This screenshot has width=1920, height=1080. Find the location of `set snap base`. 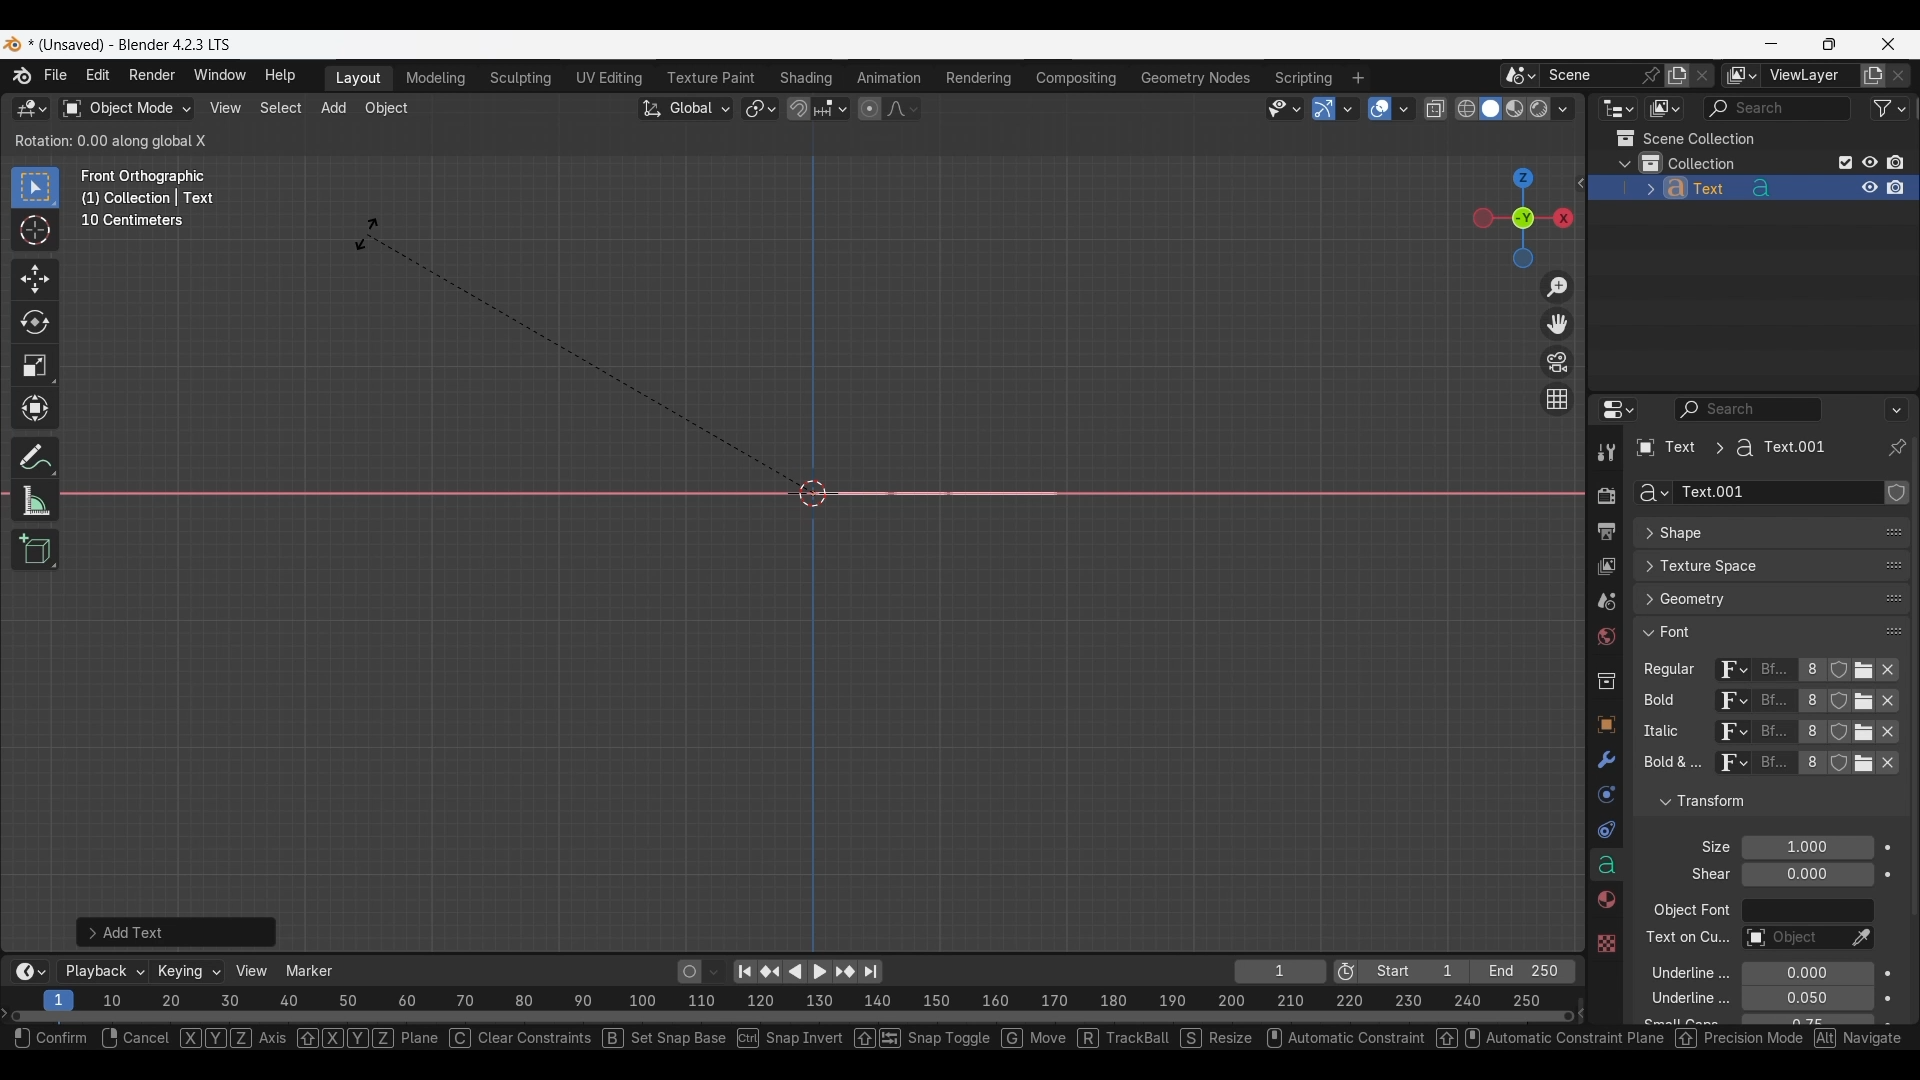

set snap base is located at coordinates (664, 1041).